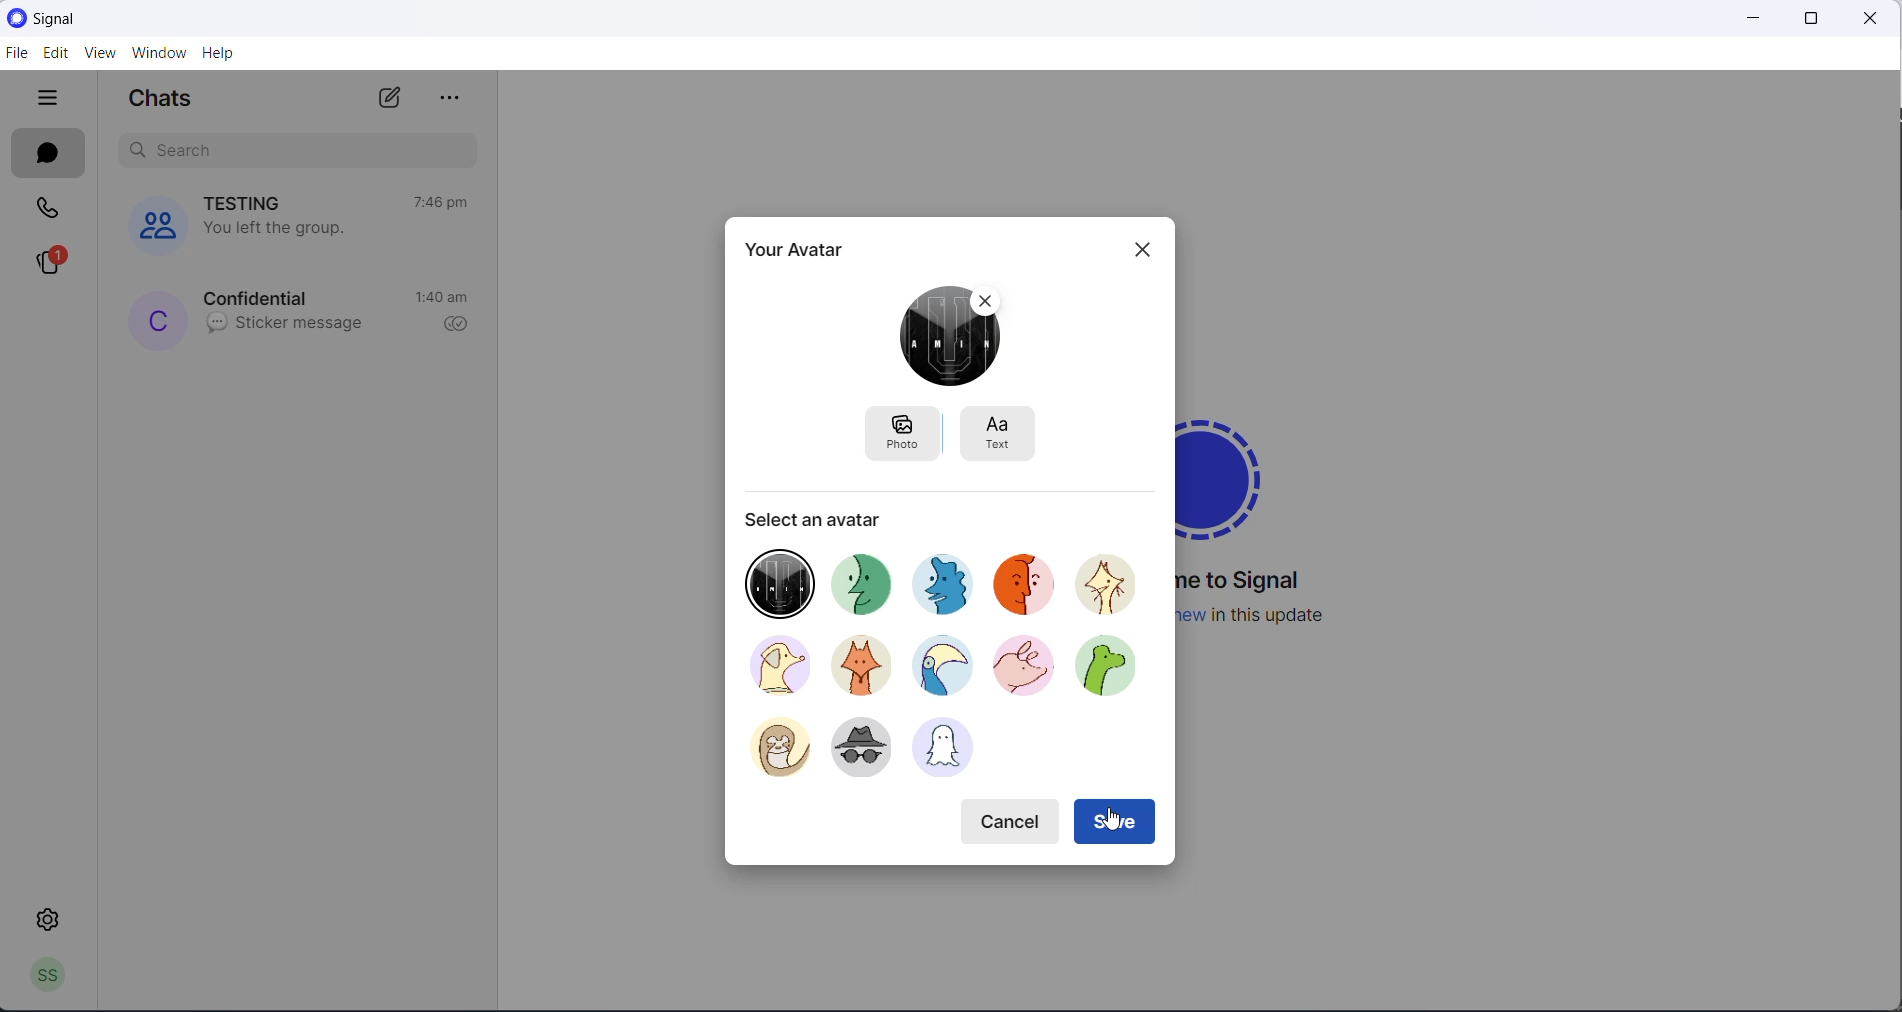 This screenshot has width=1902, height=1012. I want to click on photos, so click(901, 431).